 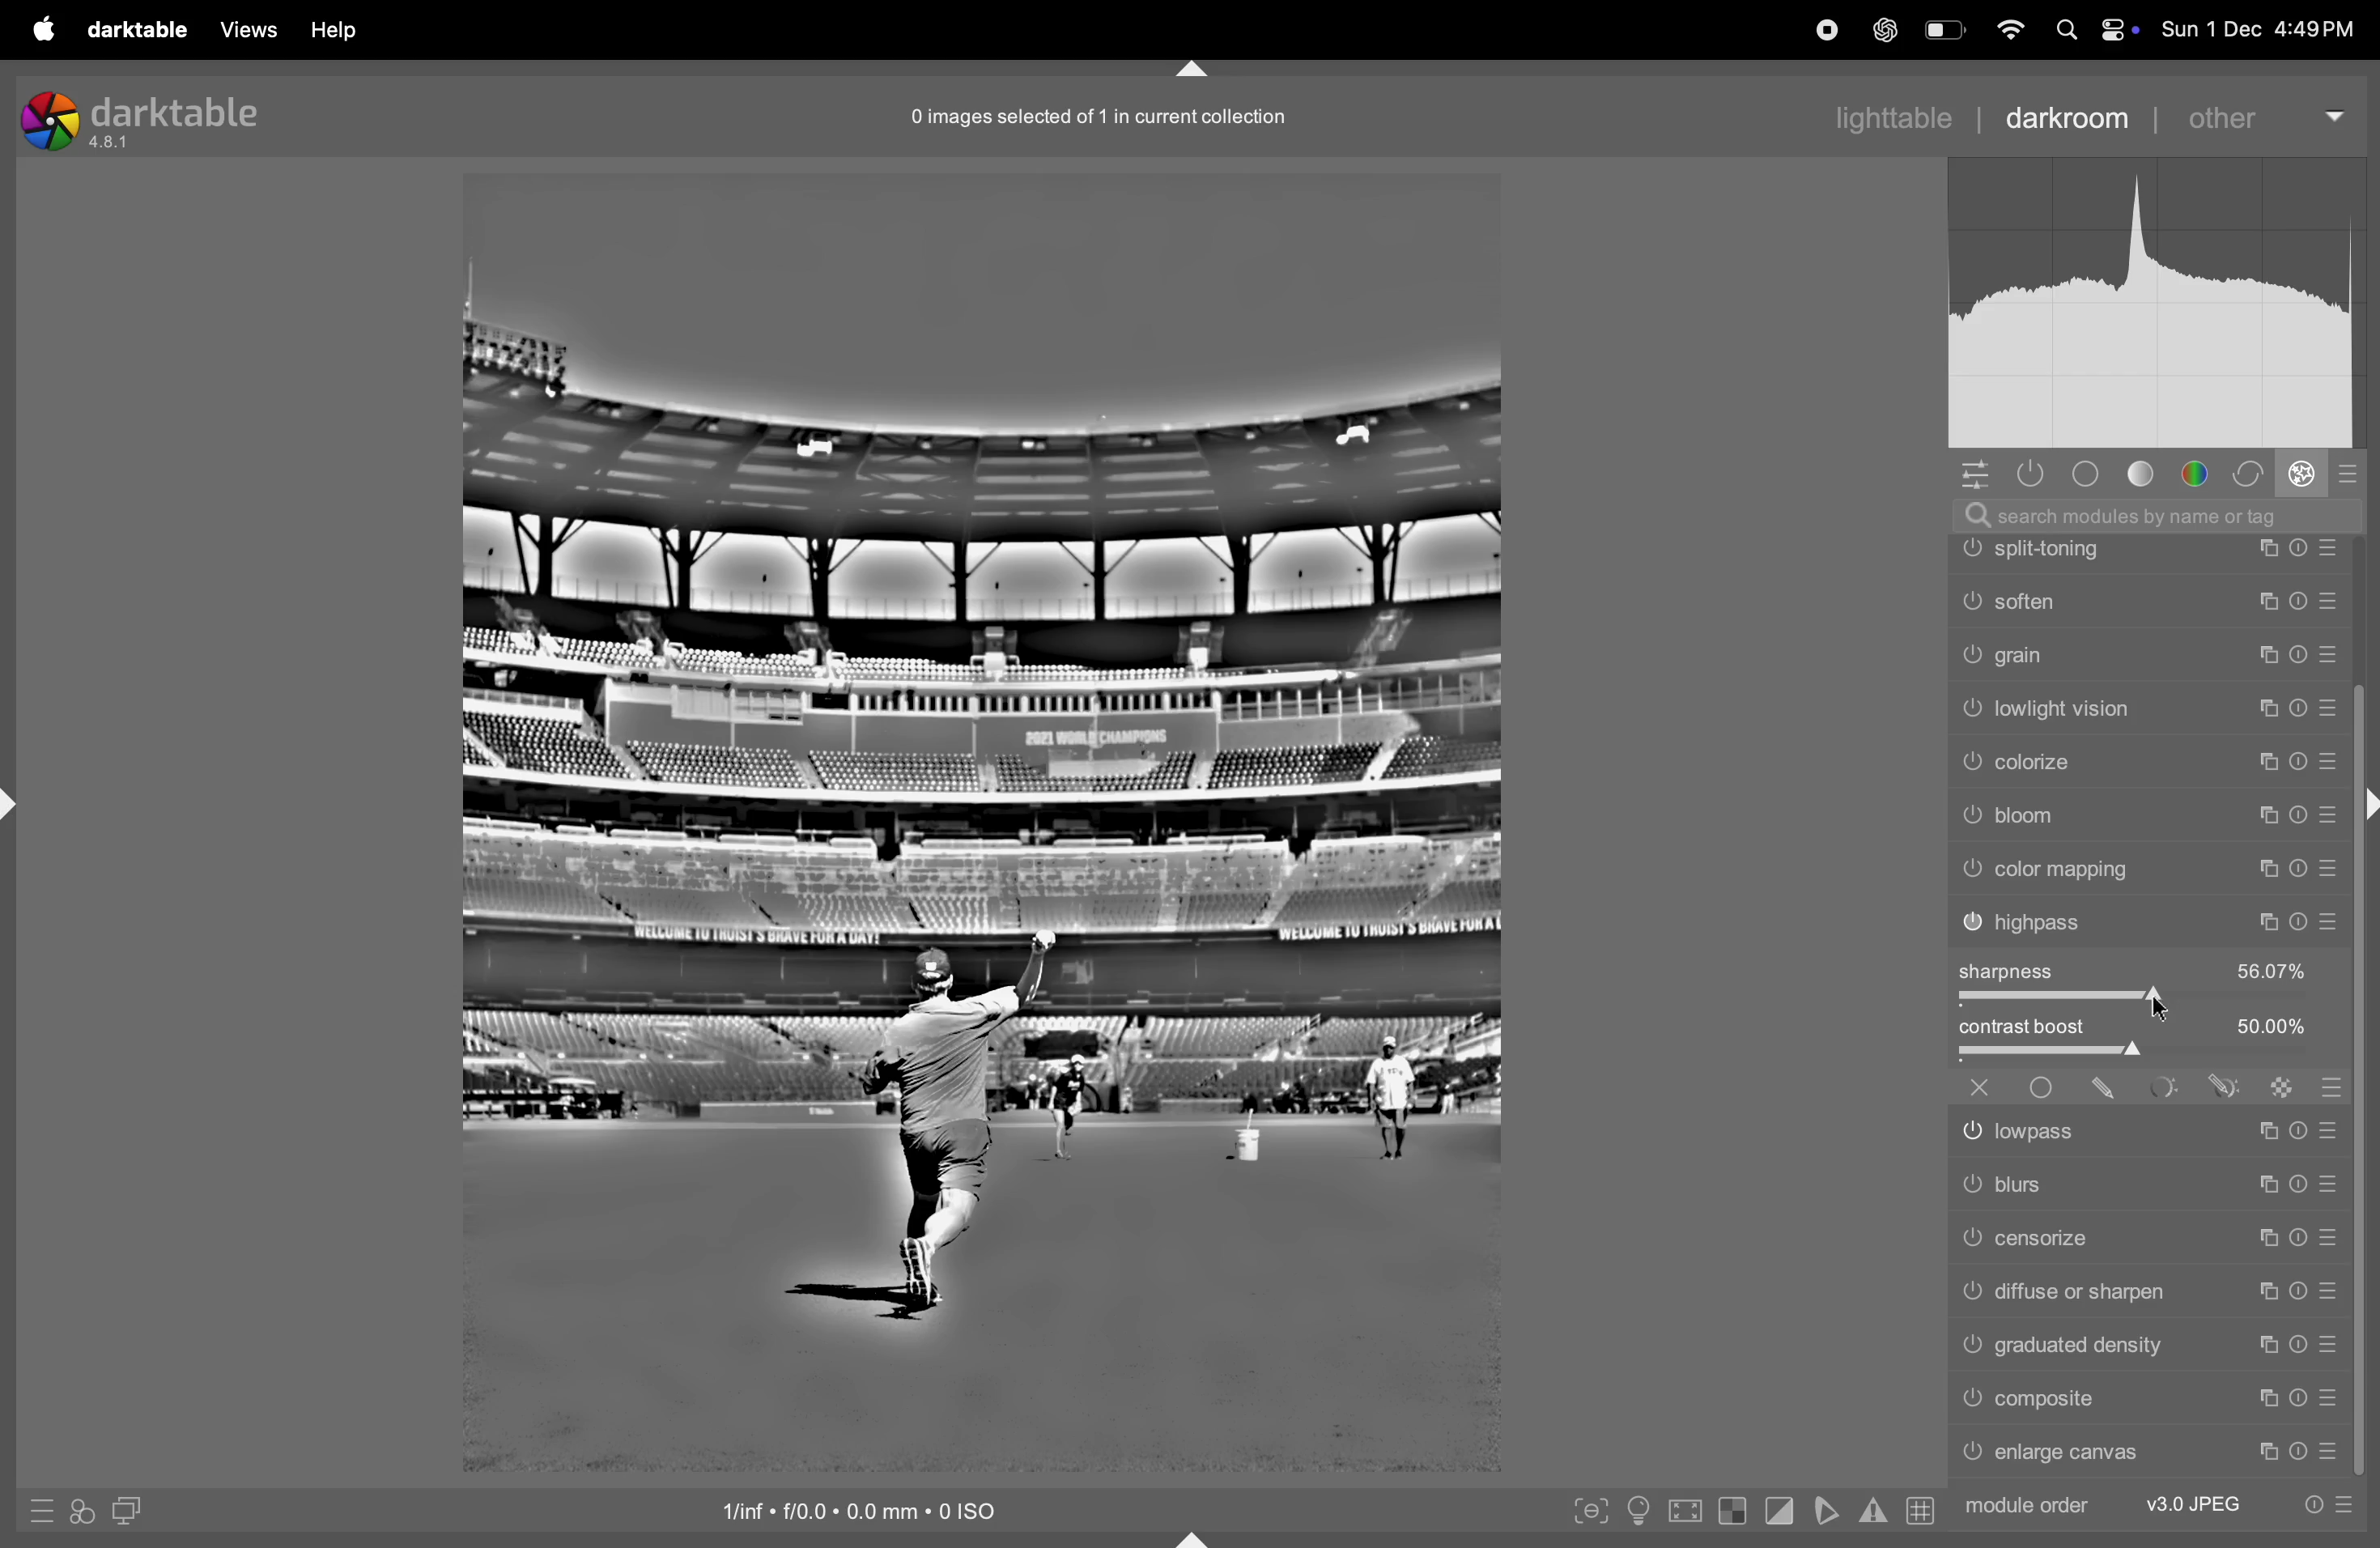 What do you see at coordinates (2302, 472) in the screenshot?
I see `effect` at bounding box center [2302, 472].